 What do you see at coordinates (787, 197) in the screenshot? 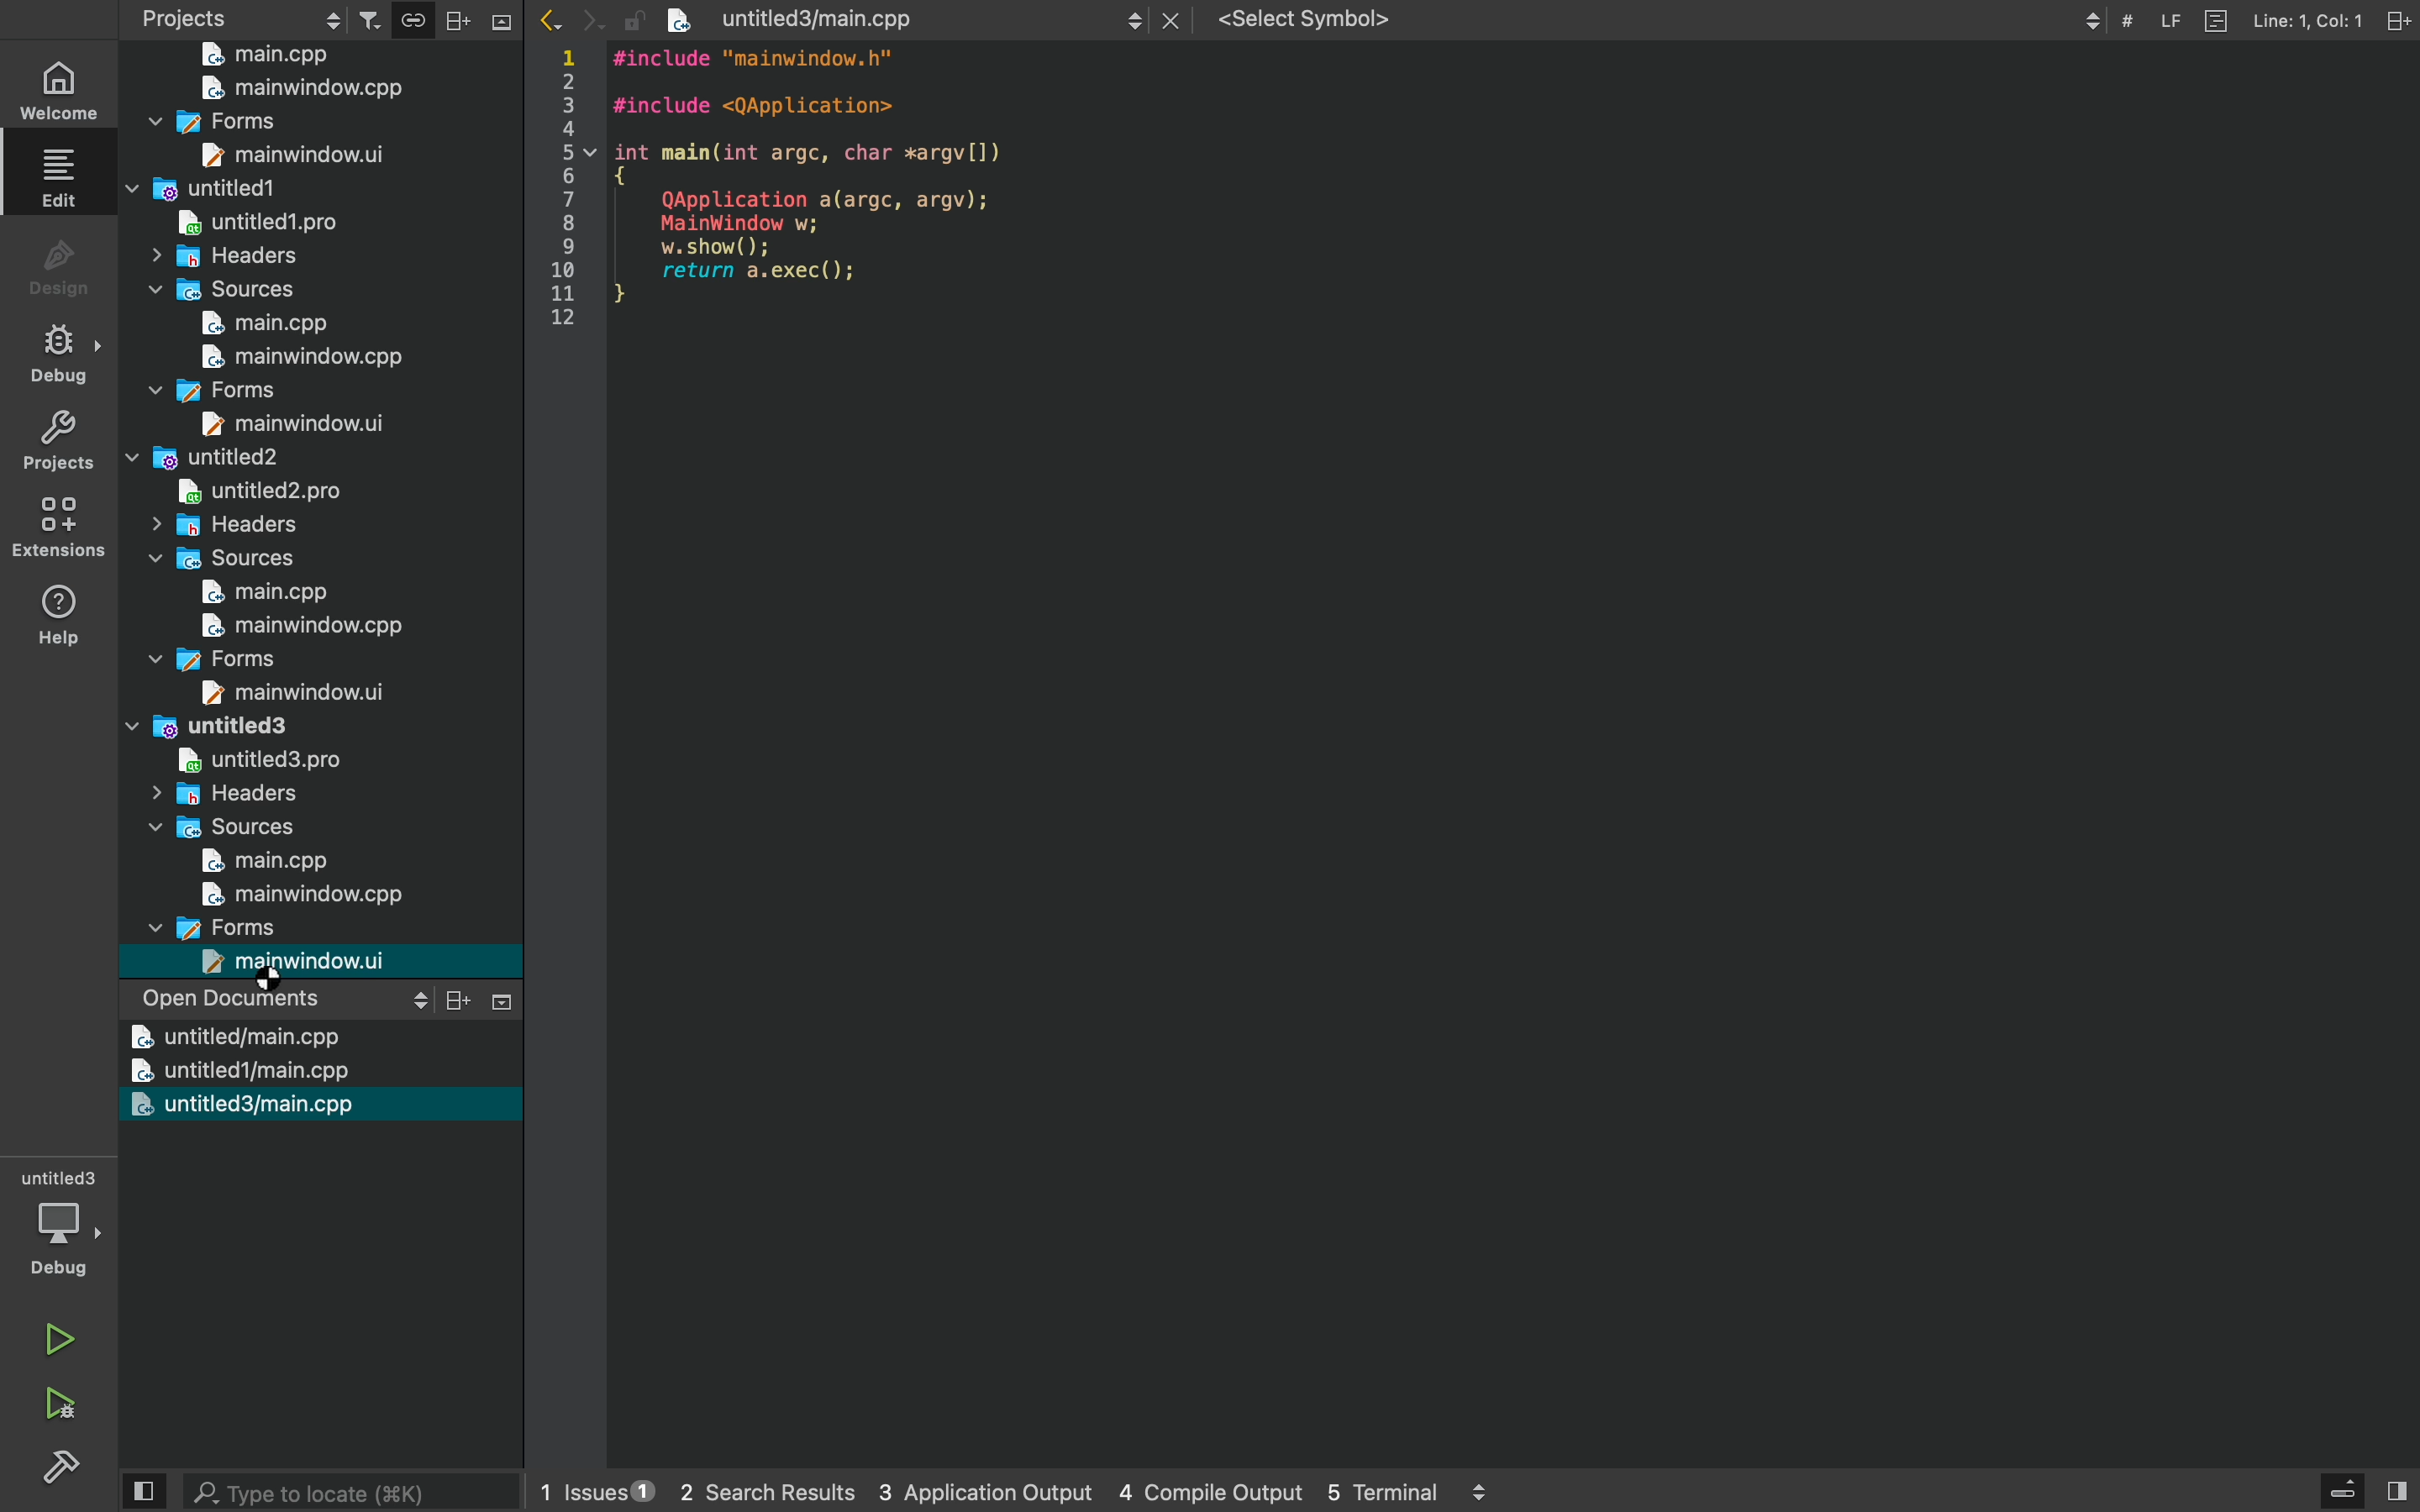
I see `code` at bounding box center [787, 197].